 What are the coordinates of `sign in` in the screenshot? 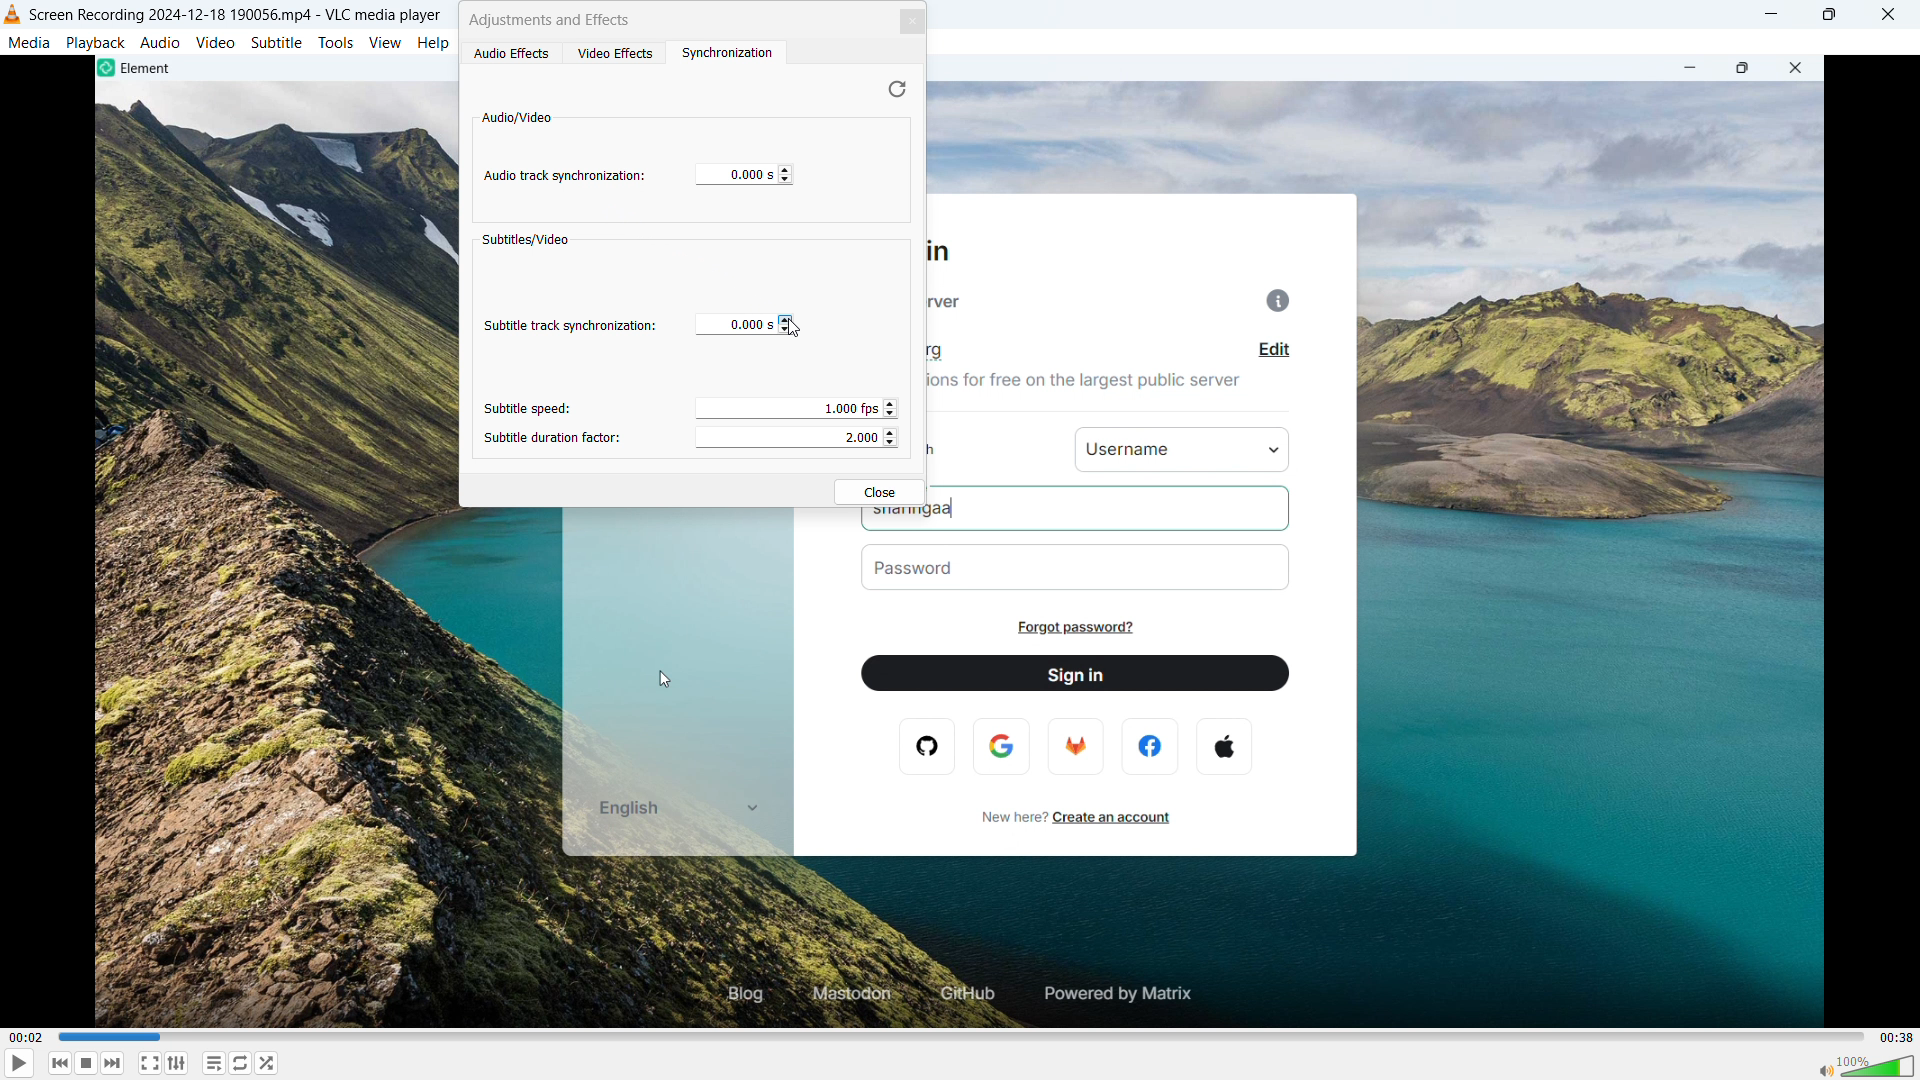 It's located at (1077, 673).